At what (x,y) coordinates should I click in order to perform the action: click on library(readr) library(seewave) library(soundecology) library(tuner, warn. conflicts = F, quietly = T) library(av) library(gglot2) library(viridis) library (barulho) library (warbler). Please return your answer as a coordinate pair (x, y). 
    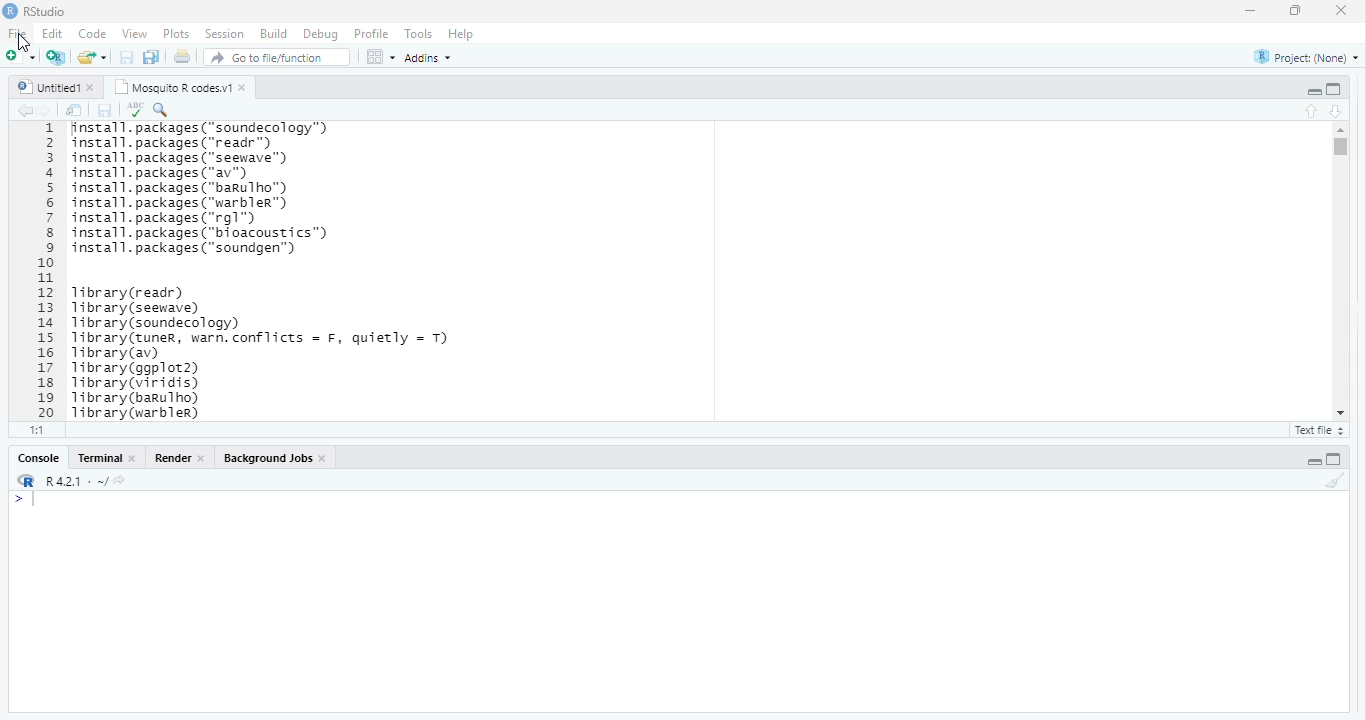
    Looking at the image, I should click on (260, 352).